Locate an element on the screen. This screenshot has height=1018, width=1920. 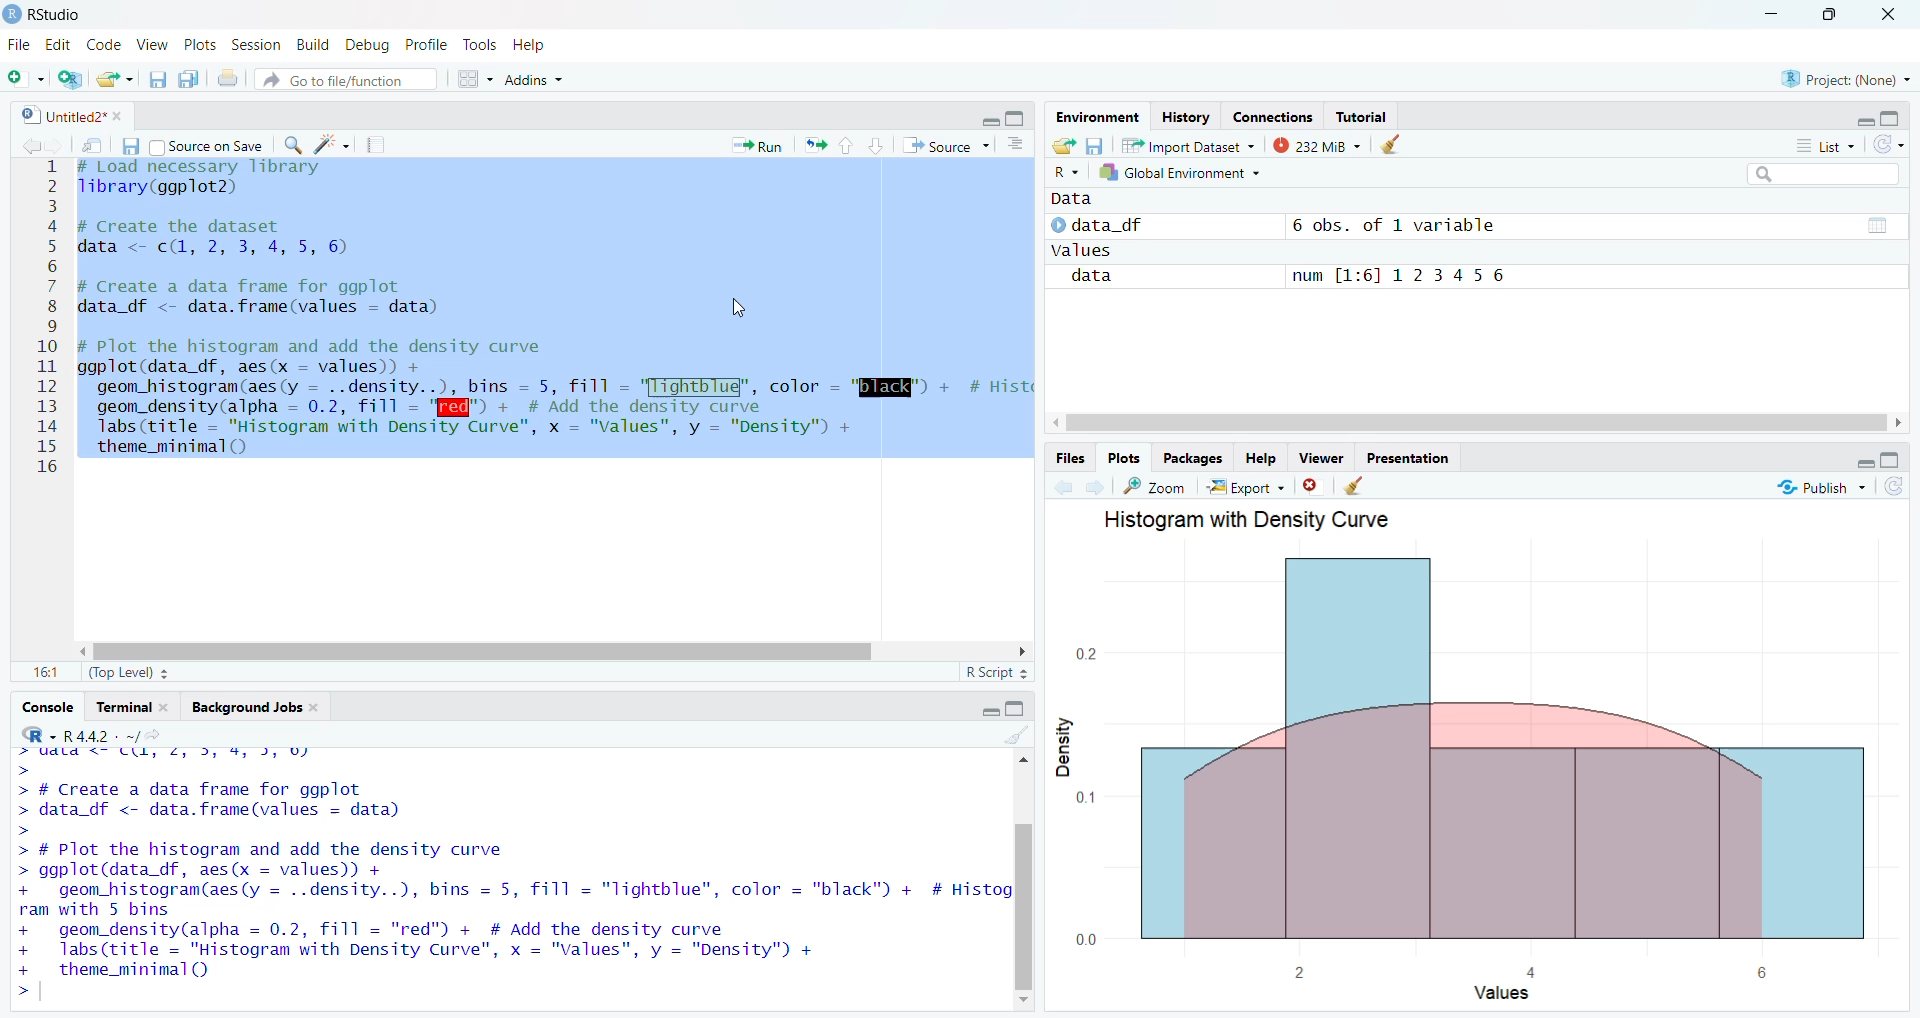
View is located at coordinates (151, 42).